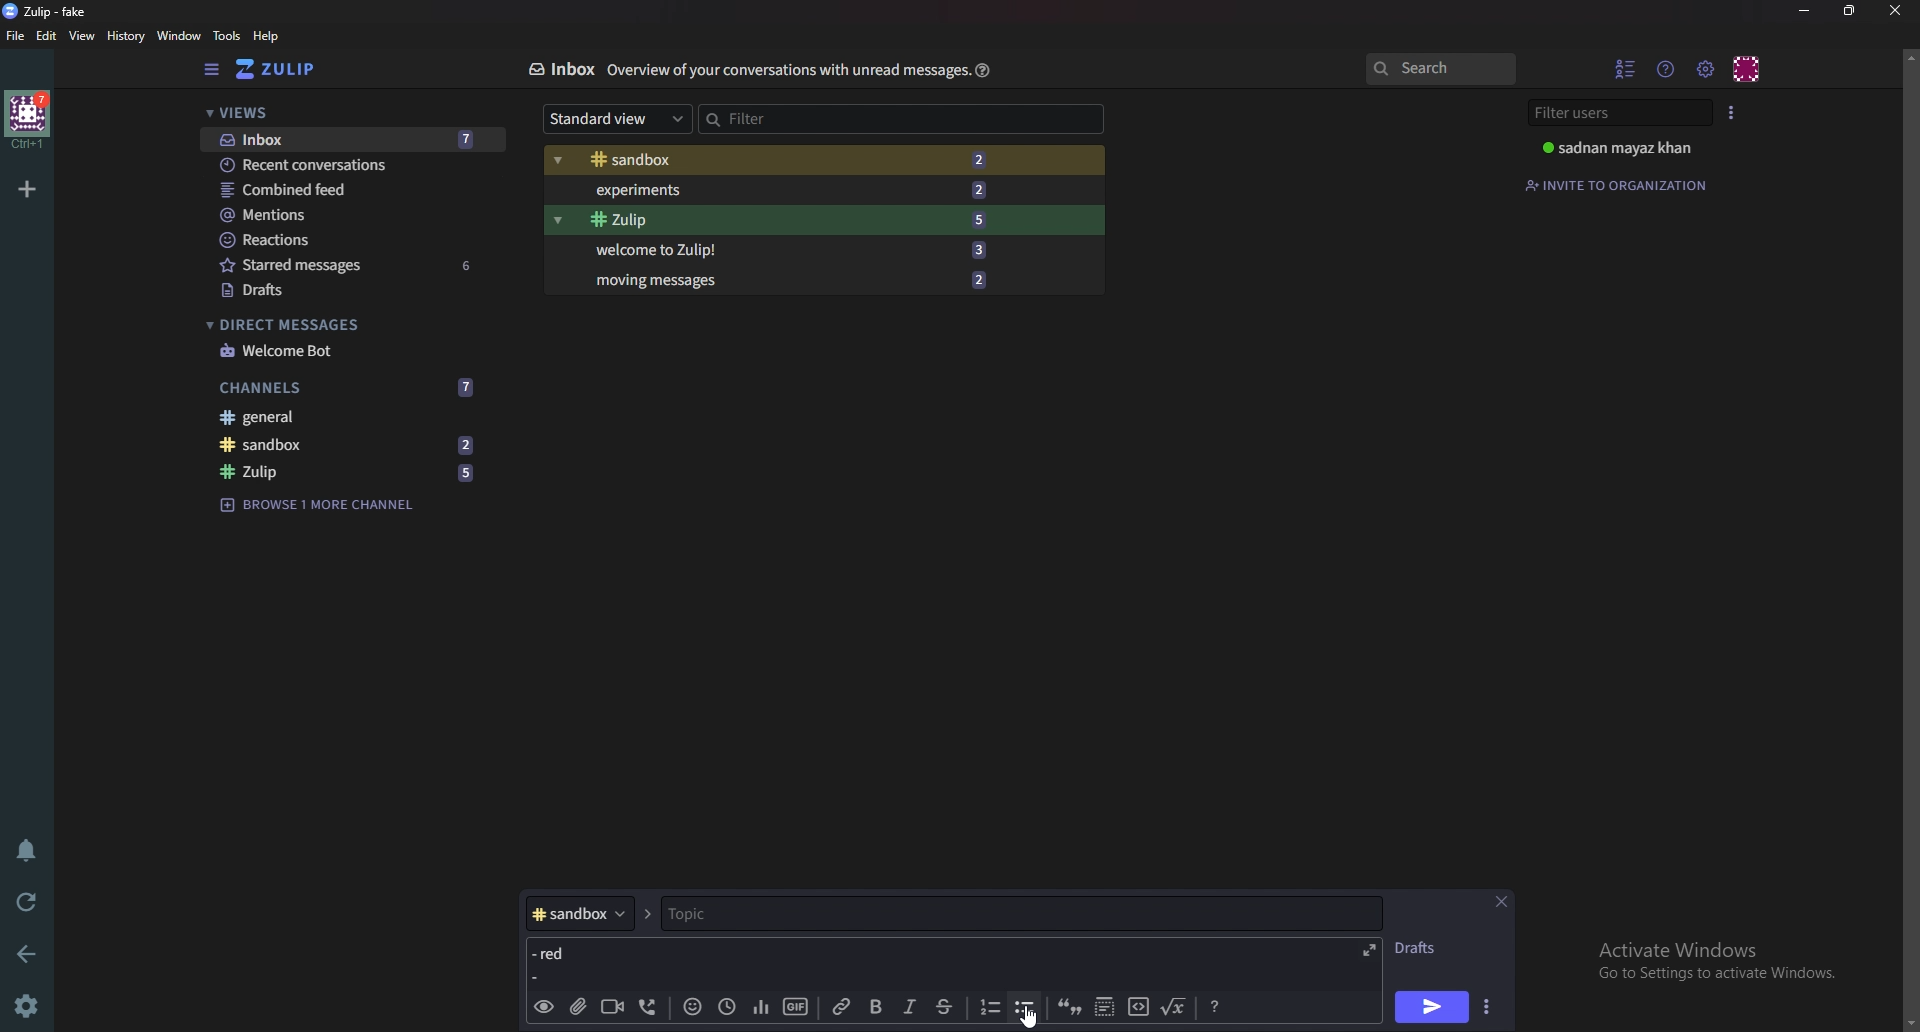 This screenshot has width=1920, height=1032. I want to click on File, so click(16, 35).